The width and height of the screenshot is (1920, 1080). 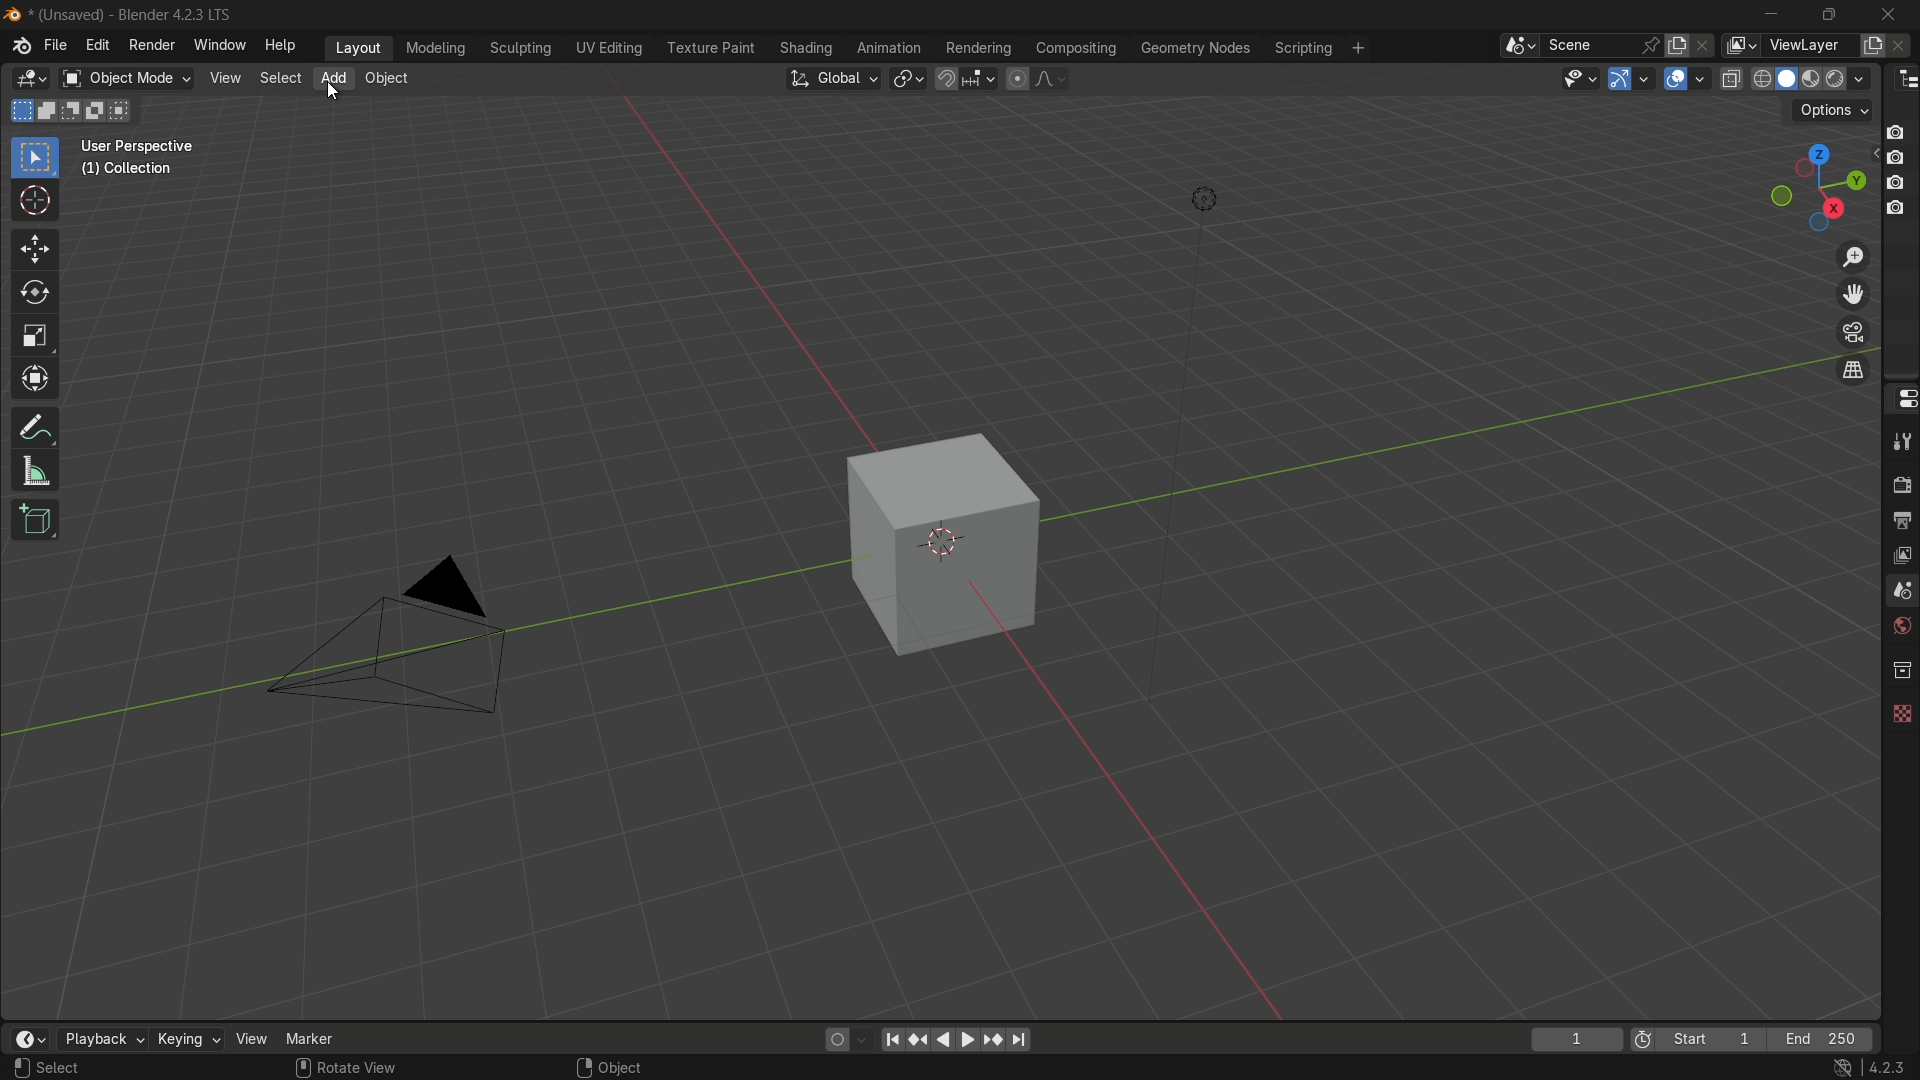 I want to click on invert existing selection, so click(x=99, y=110).